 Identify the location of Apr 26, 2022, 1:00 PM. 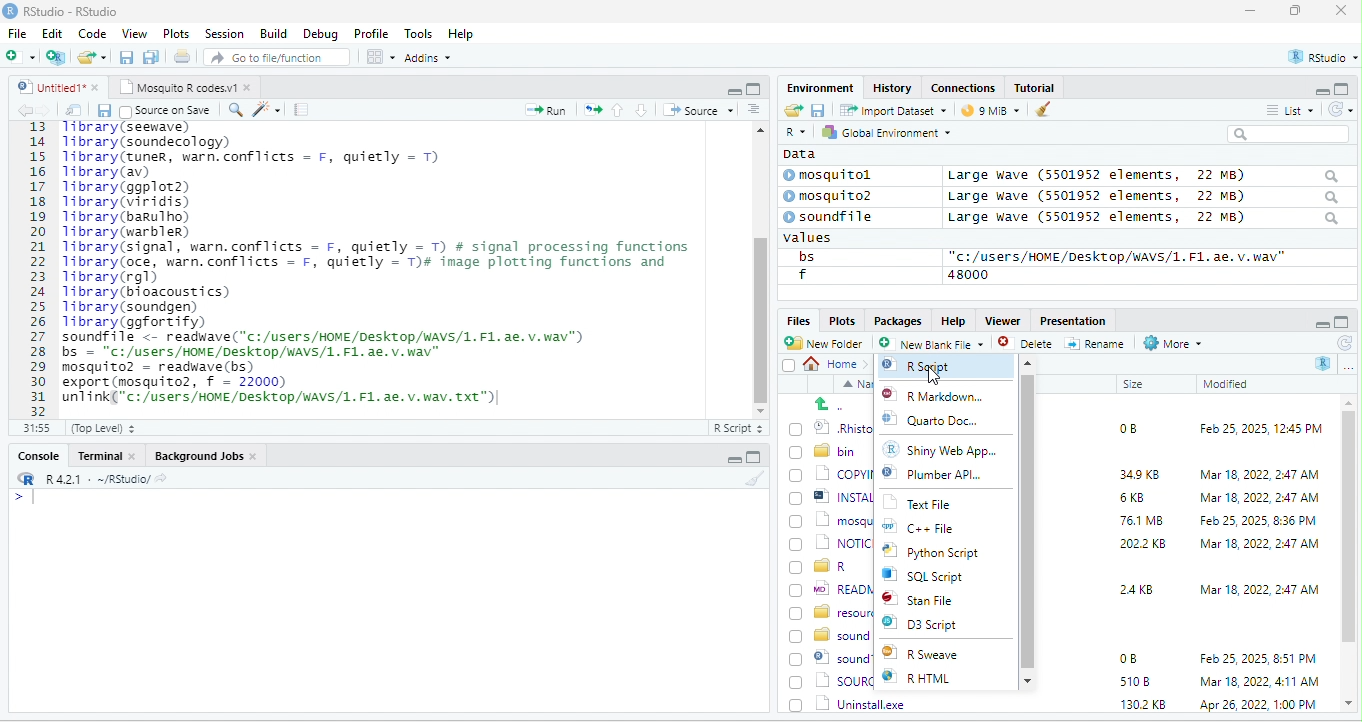
(1260, 706).